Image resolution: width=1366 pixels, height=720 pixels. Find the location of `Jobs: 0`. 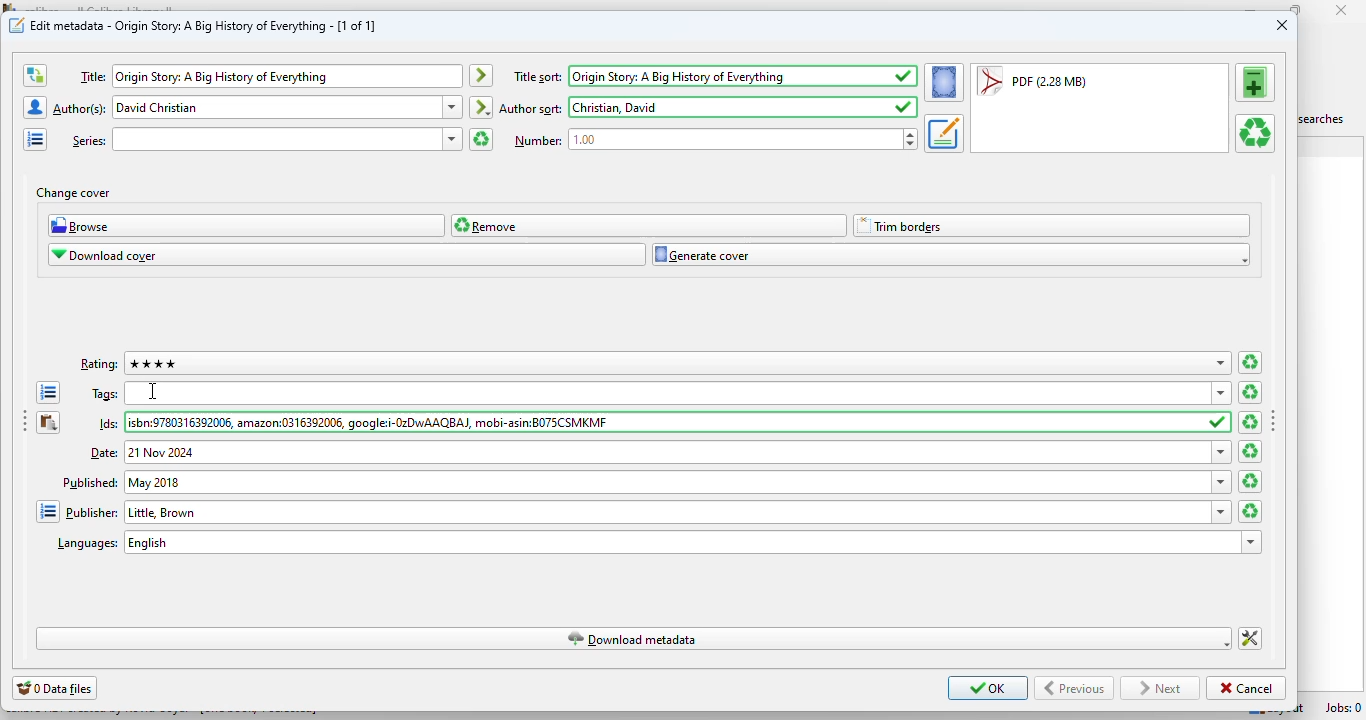

Jobs: 0 is located at coordinates (1343, 707).